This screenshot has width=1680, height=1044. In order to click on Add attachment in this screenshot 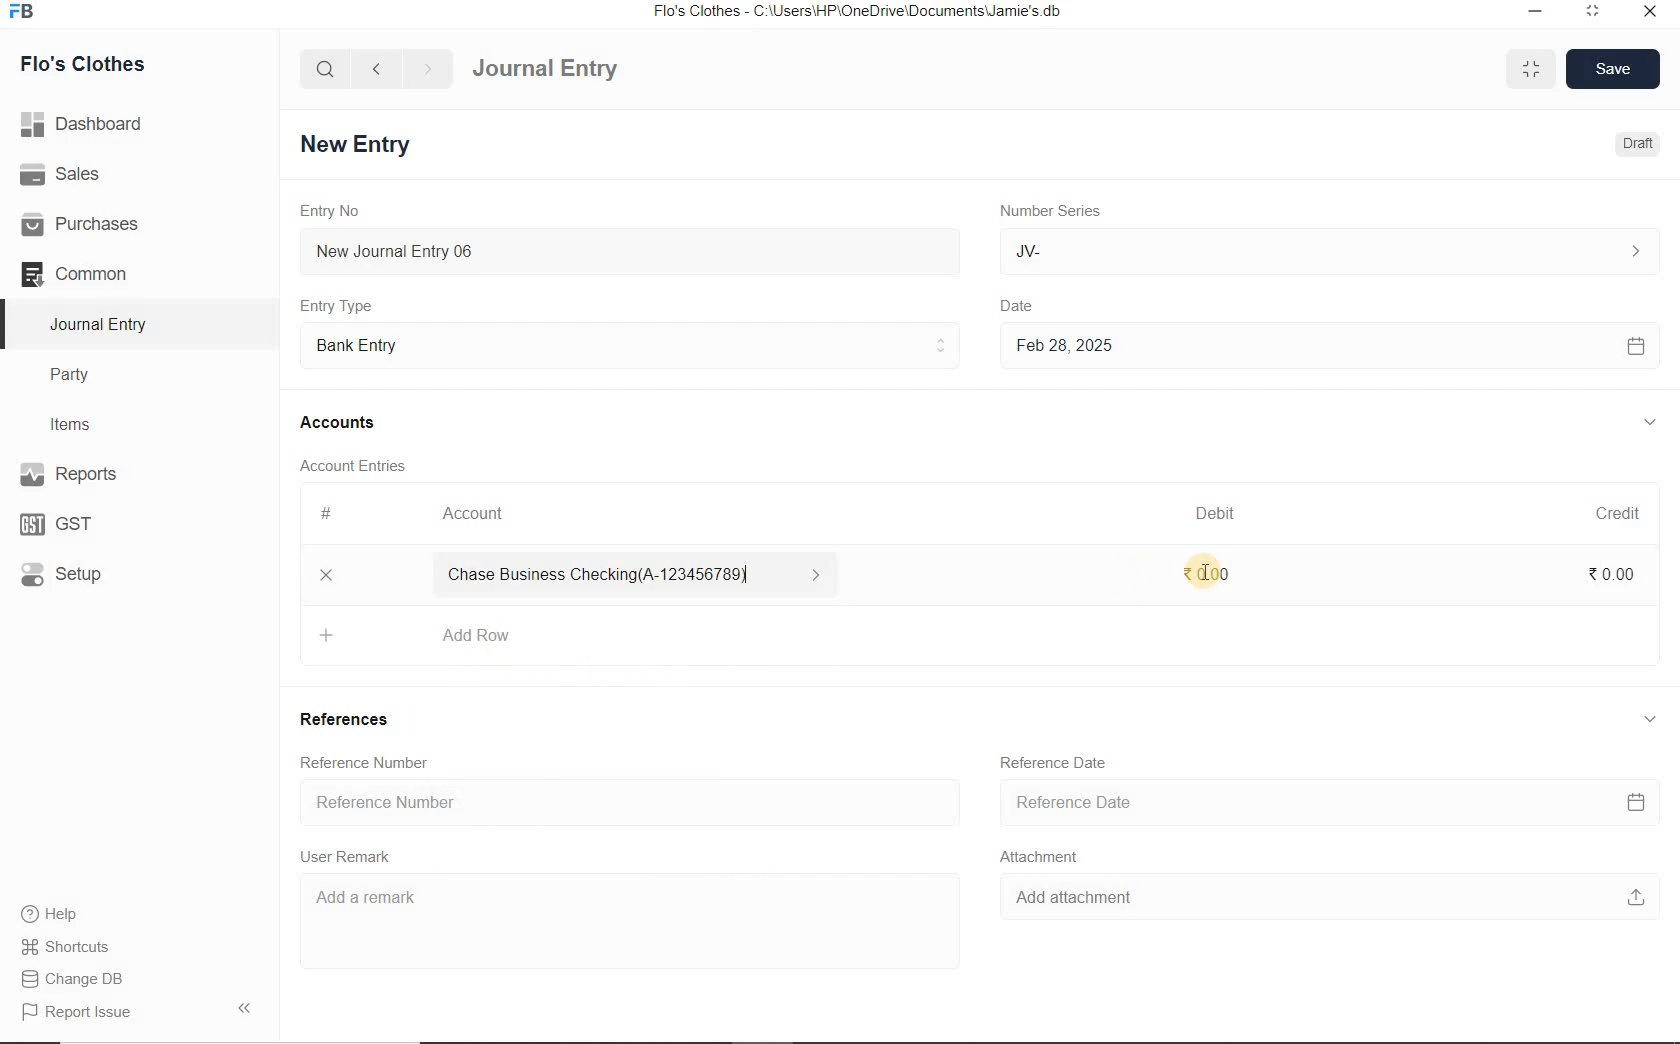, I will do `click(1321, 901)`.